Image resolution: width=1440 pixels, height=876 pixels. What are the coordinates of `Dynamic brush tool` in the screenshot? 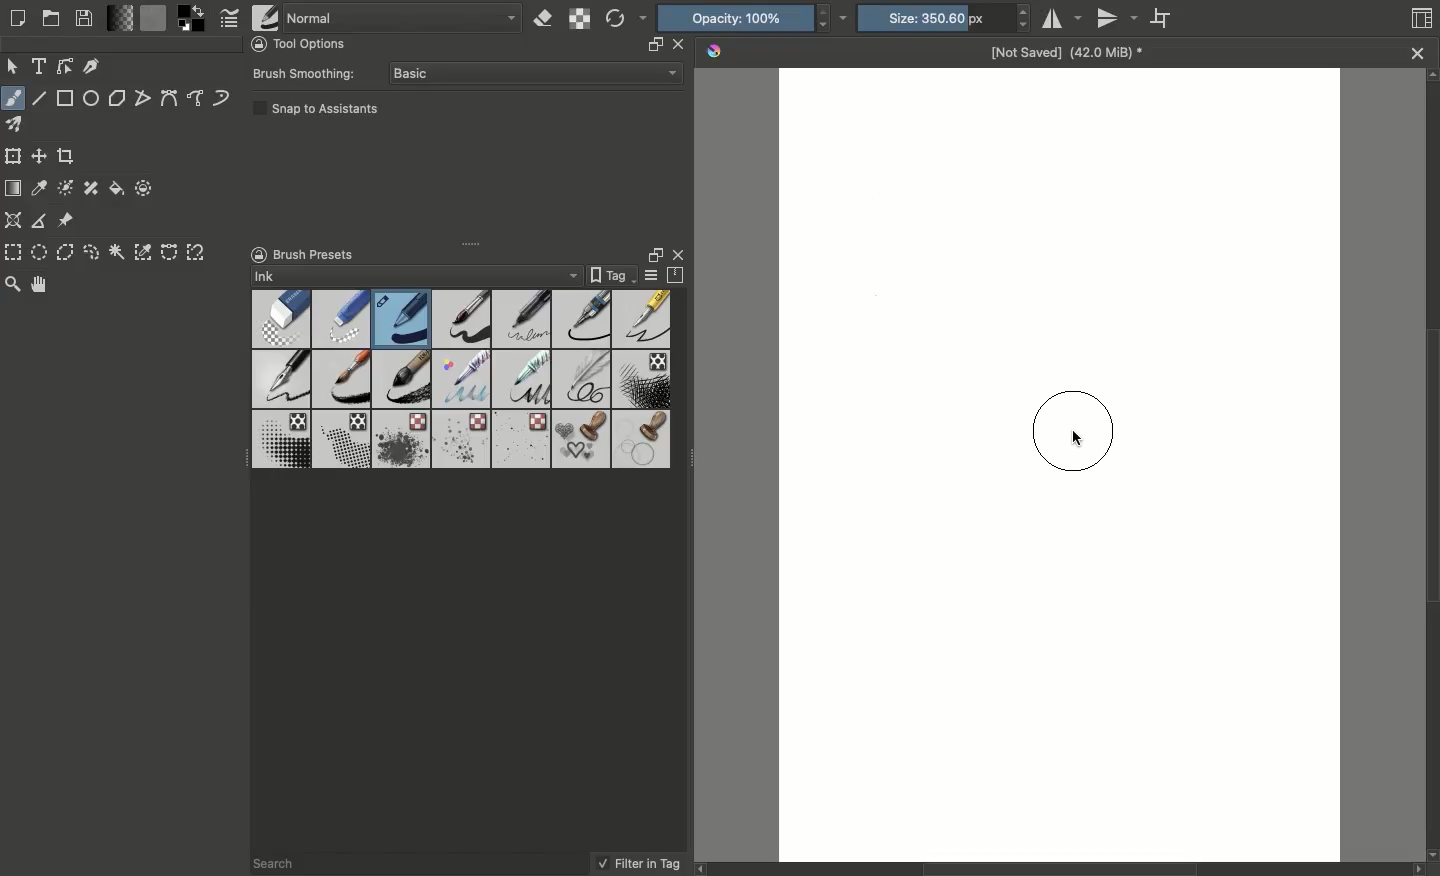 It's located at (222, 98).